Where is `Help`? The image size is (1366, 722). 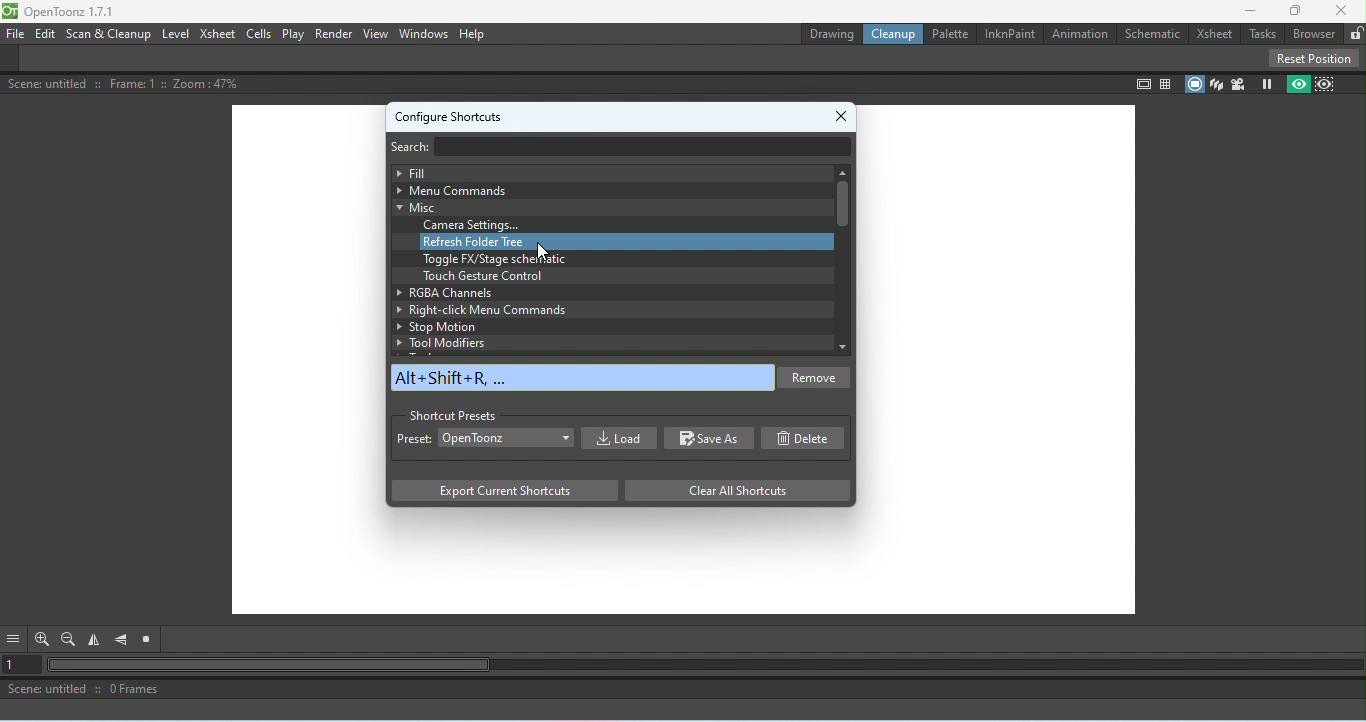
Help is located at coordinates (473, 34).